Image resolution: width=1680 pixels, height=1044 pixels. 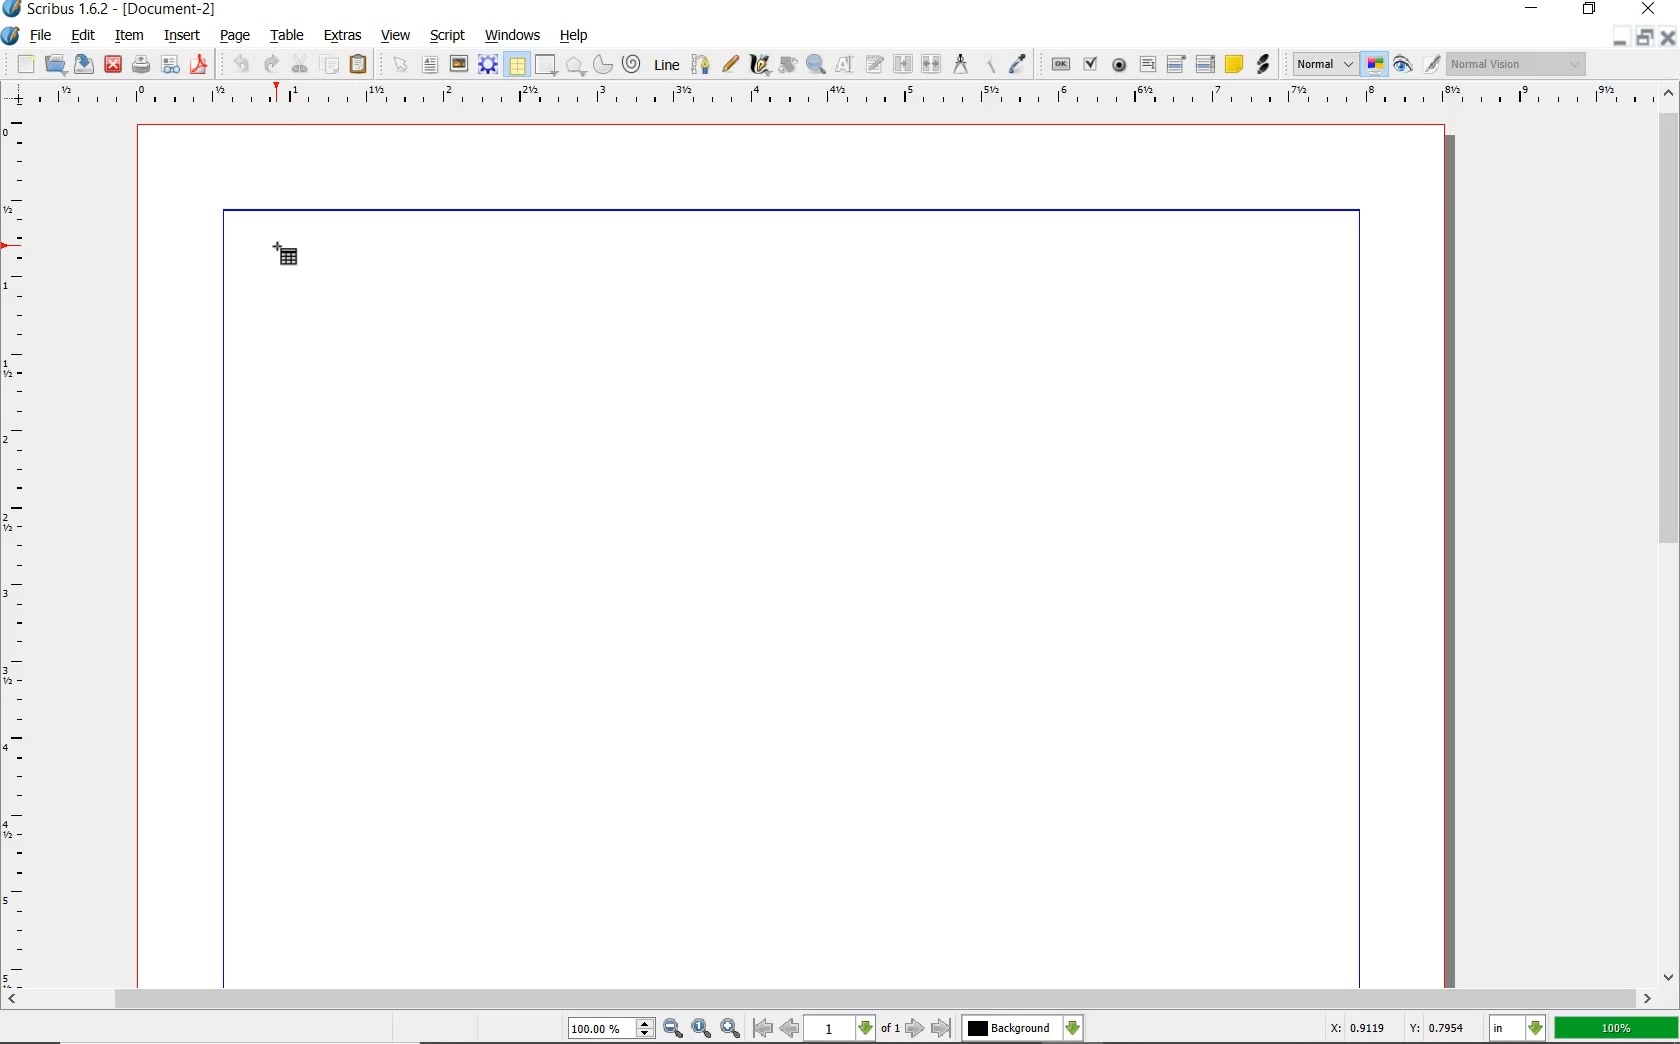 What do you see at coordinates (399, 63) in the screenshot?
I see `select item` at bounding box center [399, 63].